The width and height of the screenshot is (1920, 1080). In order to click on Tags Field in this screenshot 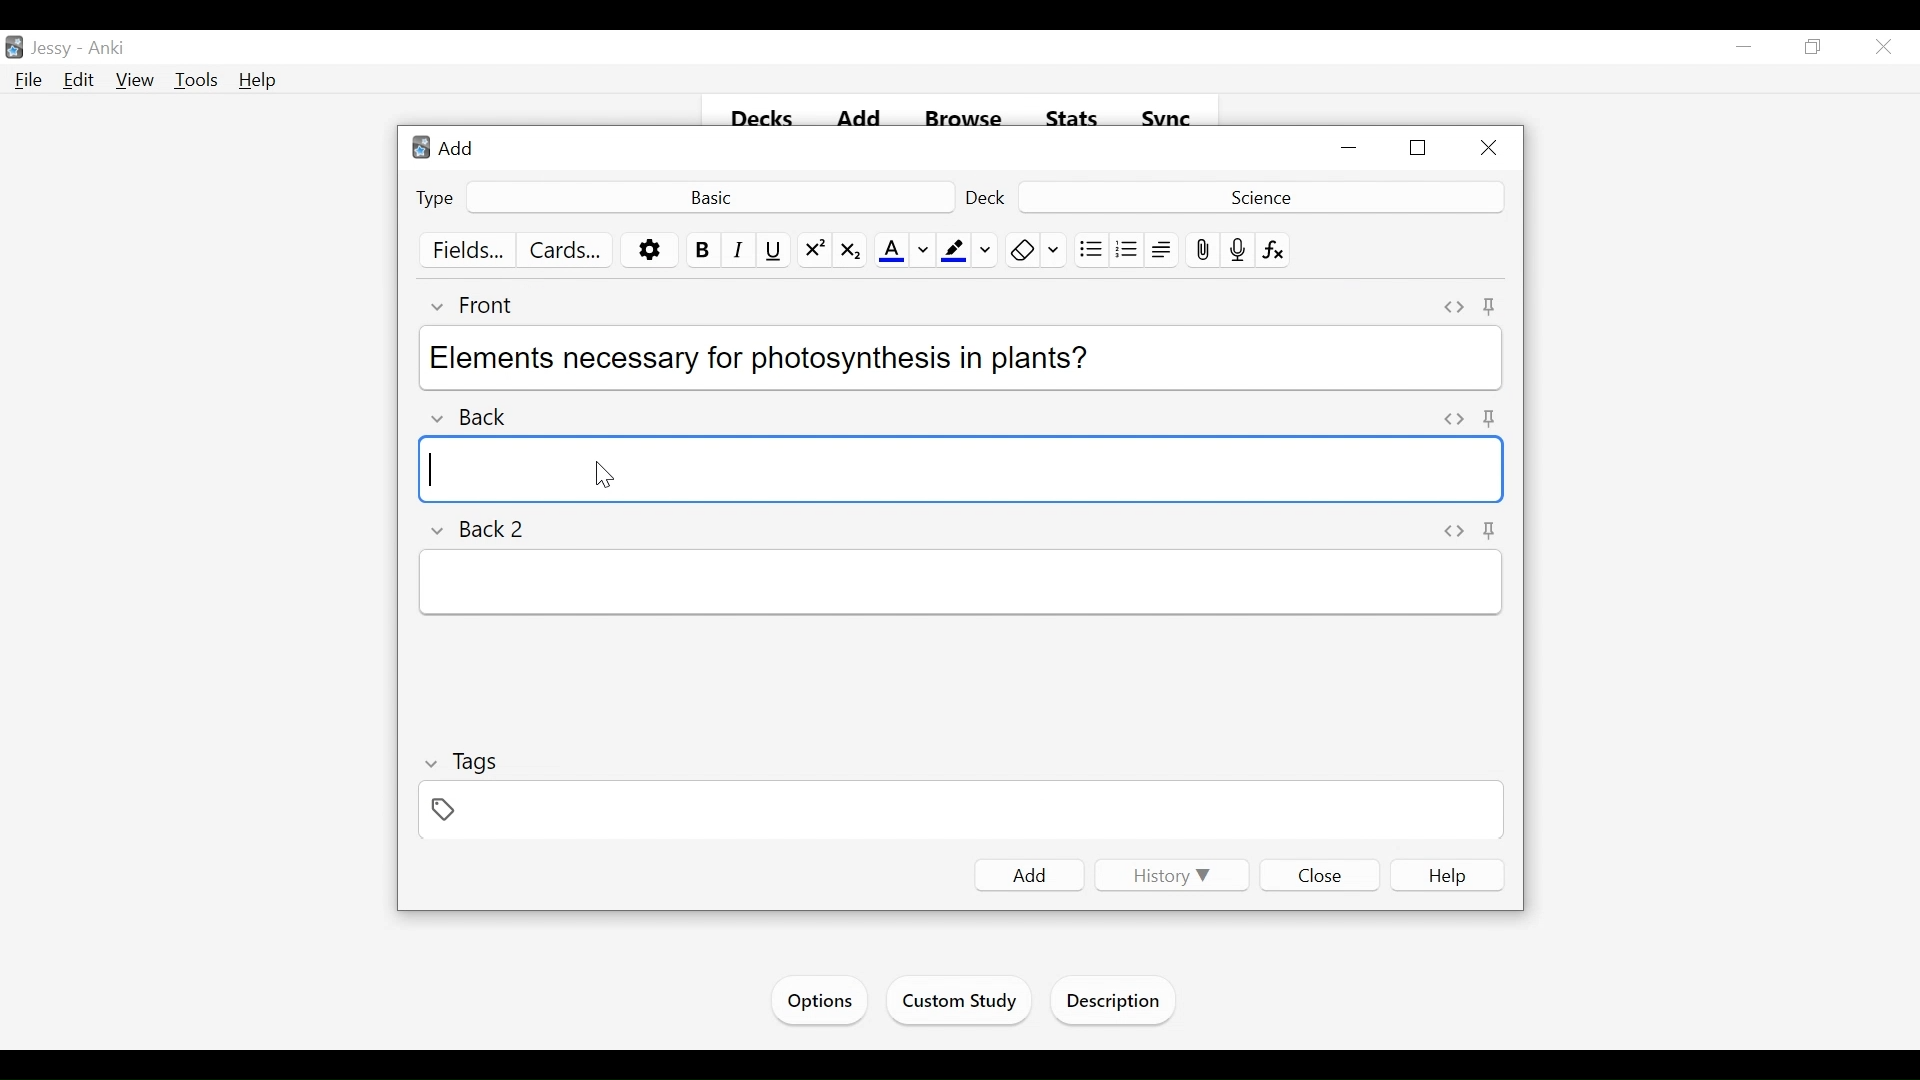, I will do `click(963, 812)`.